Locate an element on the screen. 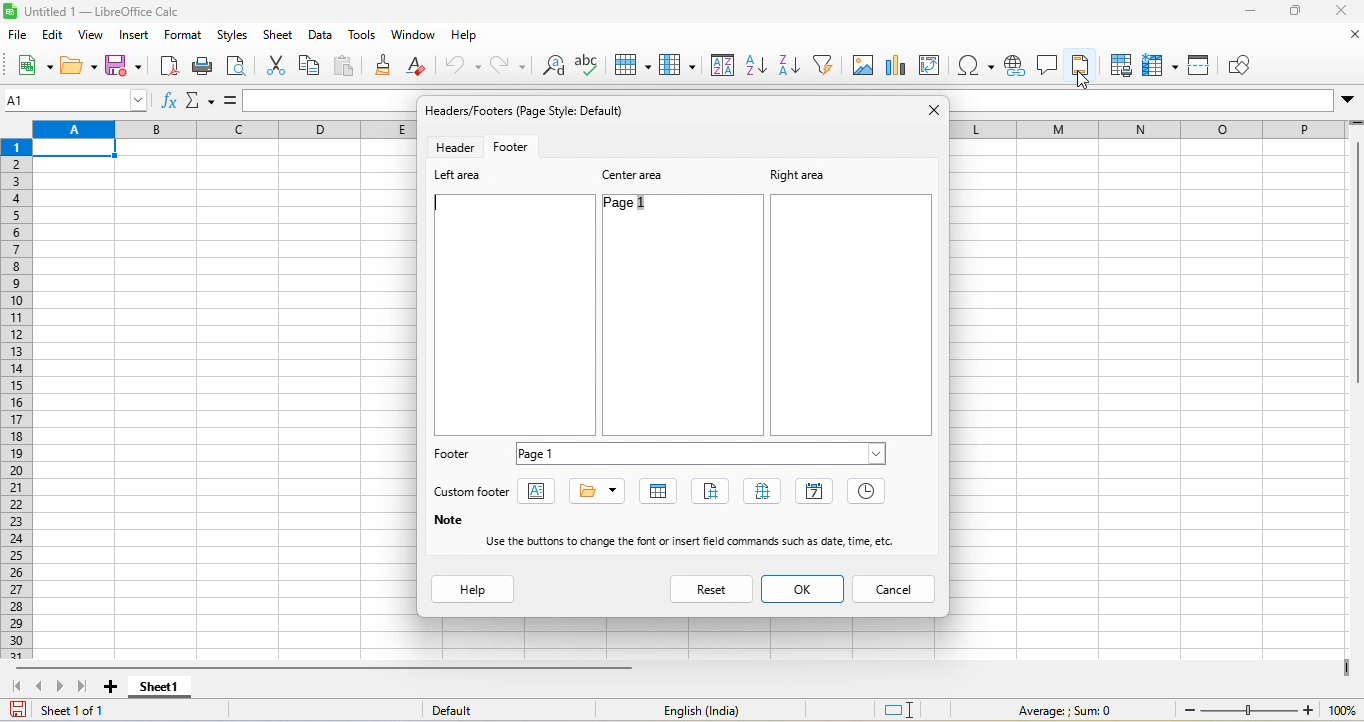  format is located at coordinates (185, 38).